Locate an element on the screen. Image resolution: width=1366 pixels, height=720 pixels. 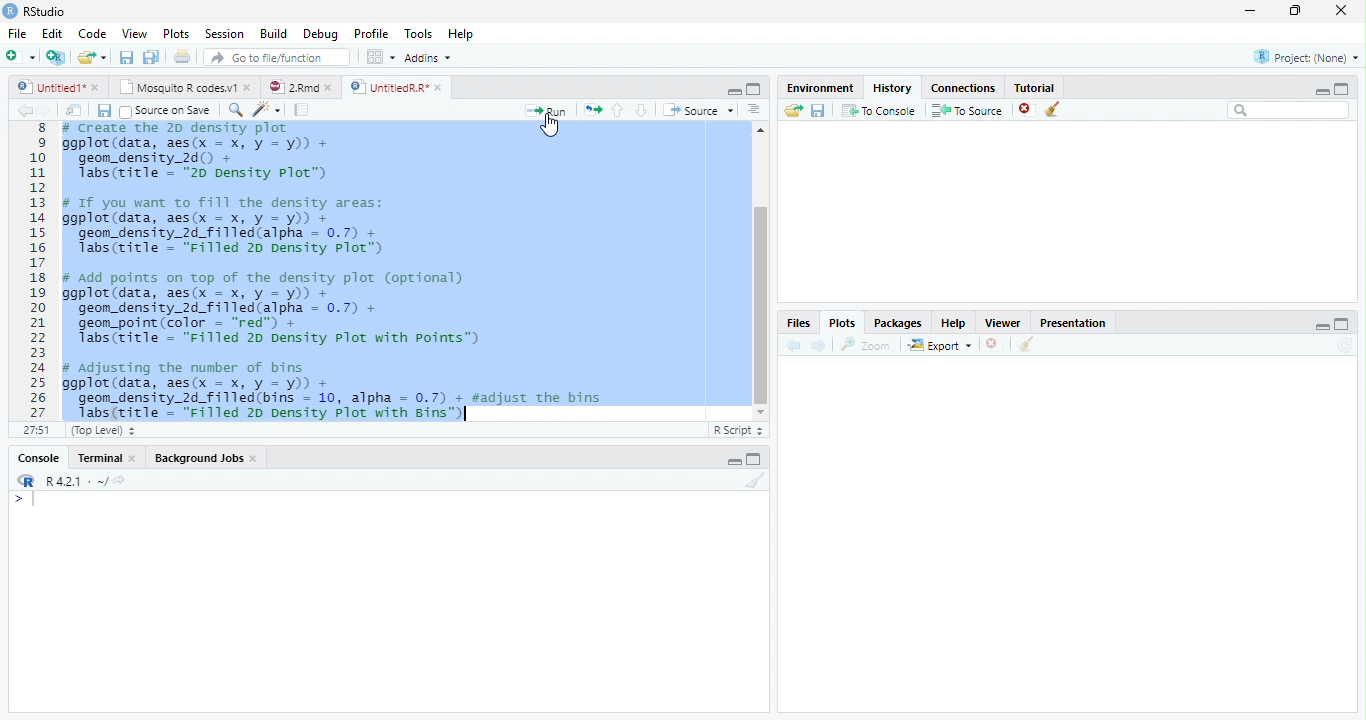
Files, is located at coordinates (795, 323).